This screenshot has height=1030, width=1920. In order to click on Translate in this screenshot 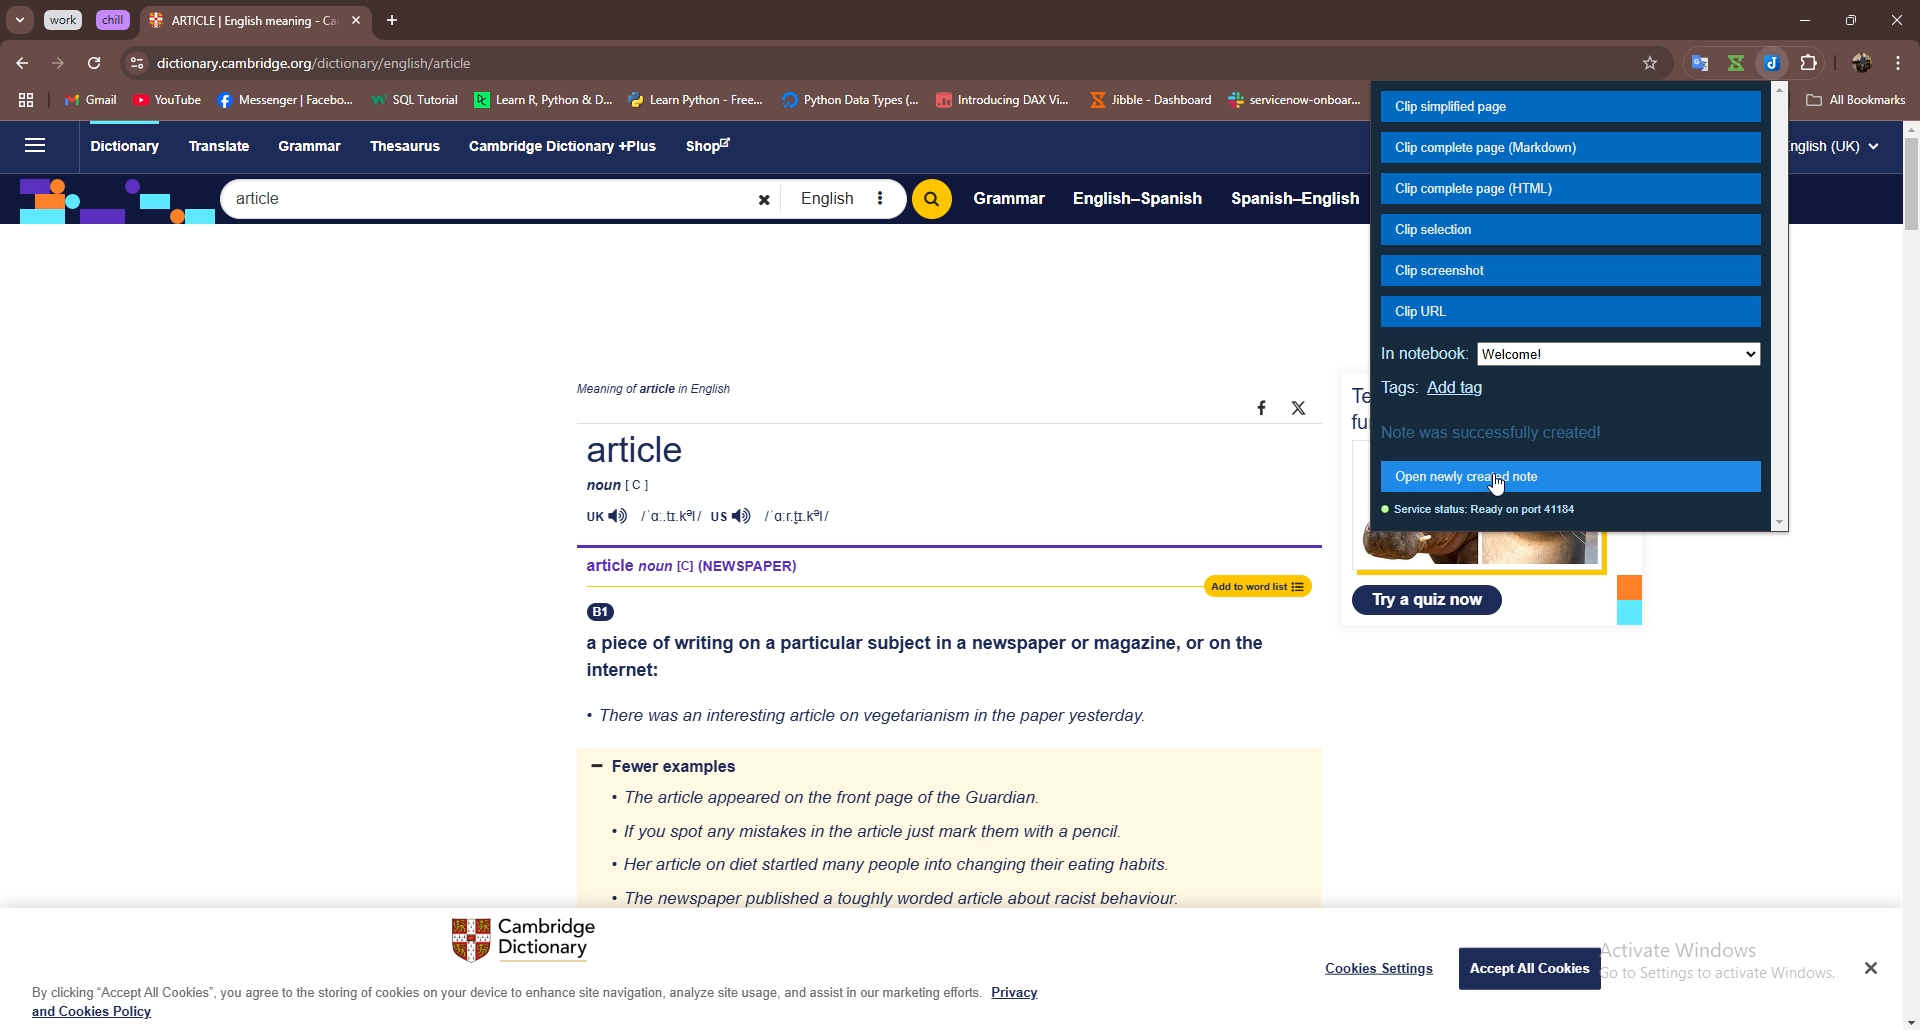, I will do `click(219, 144)`.